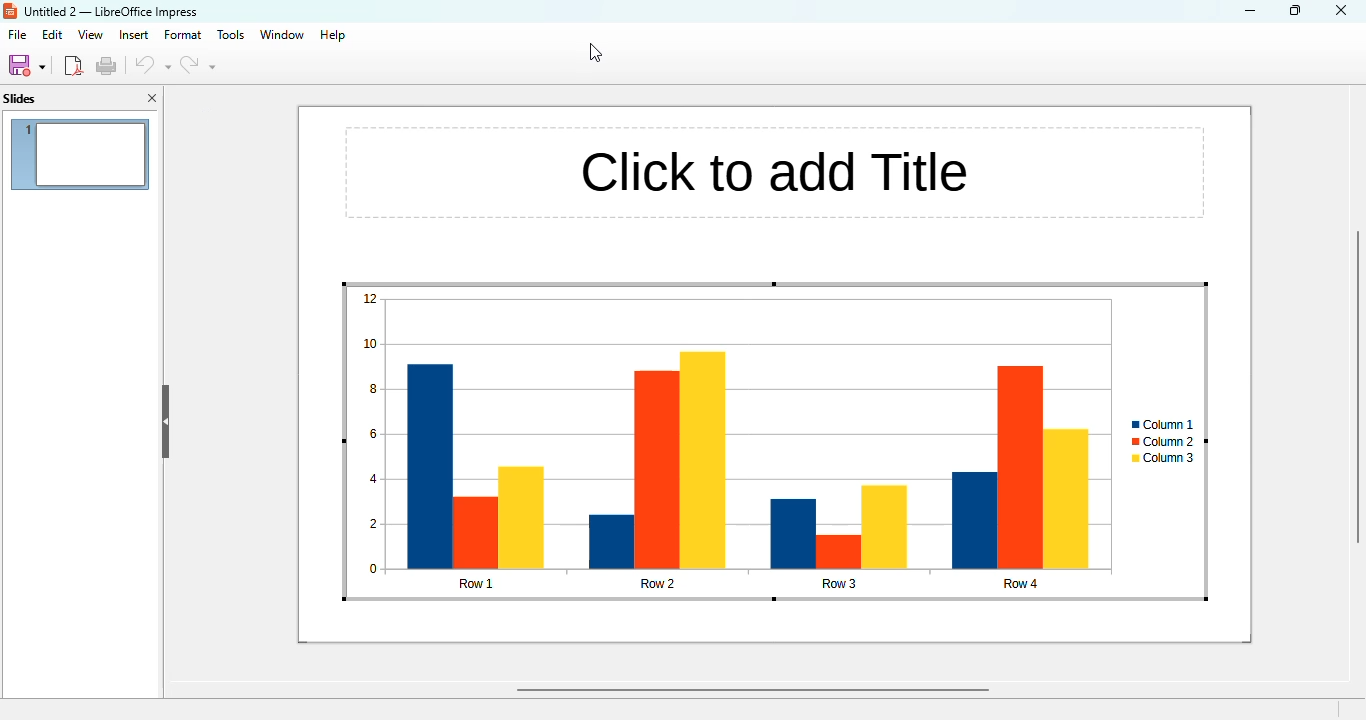 The height and width of the screenshot is (720, 1366). What do you see at coordinates (73, 66) in the screenshot?
I see `export directly as PDF` at bounding box center [73, 66].